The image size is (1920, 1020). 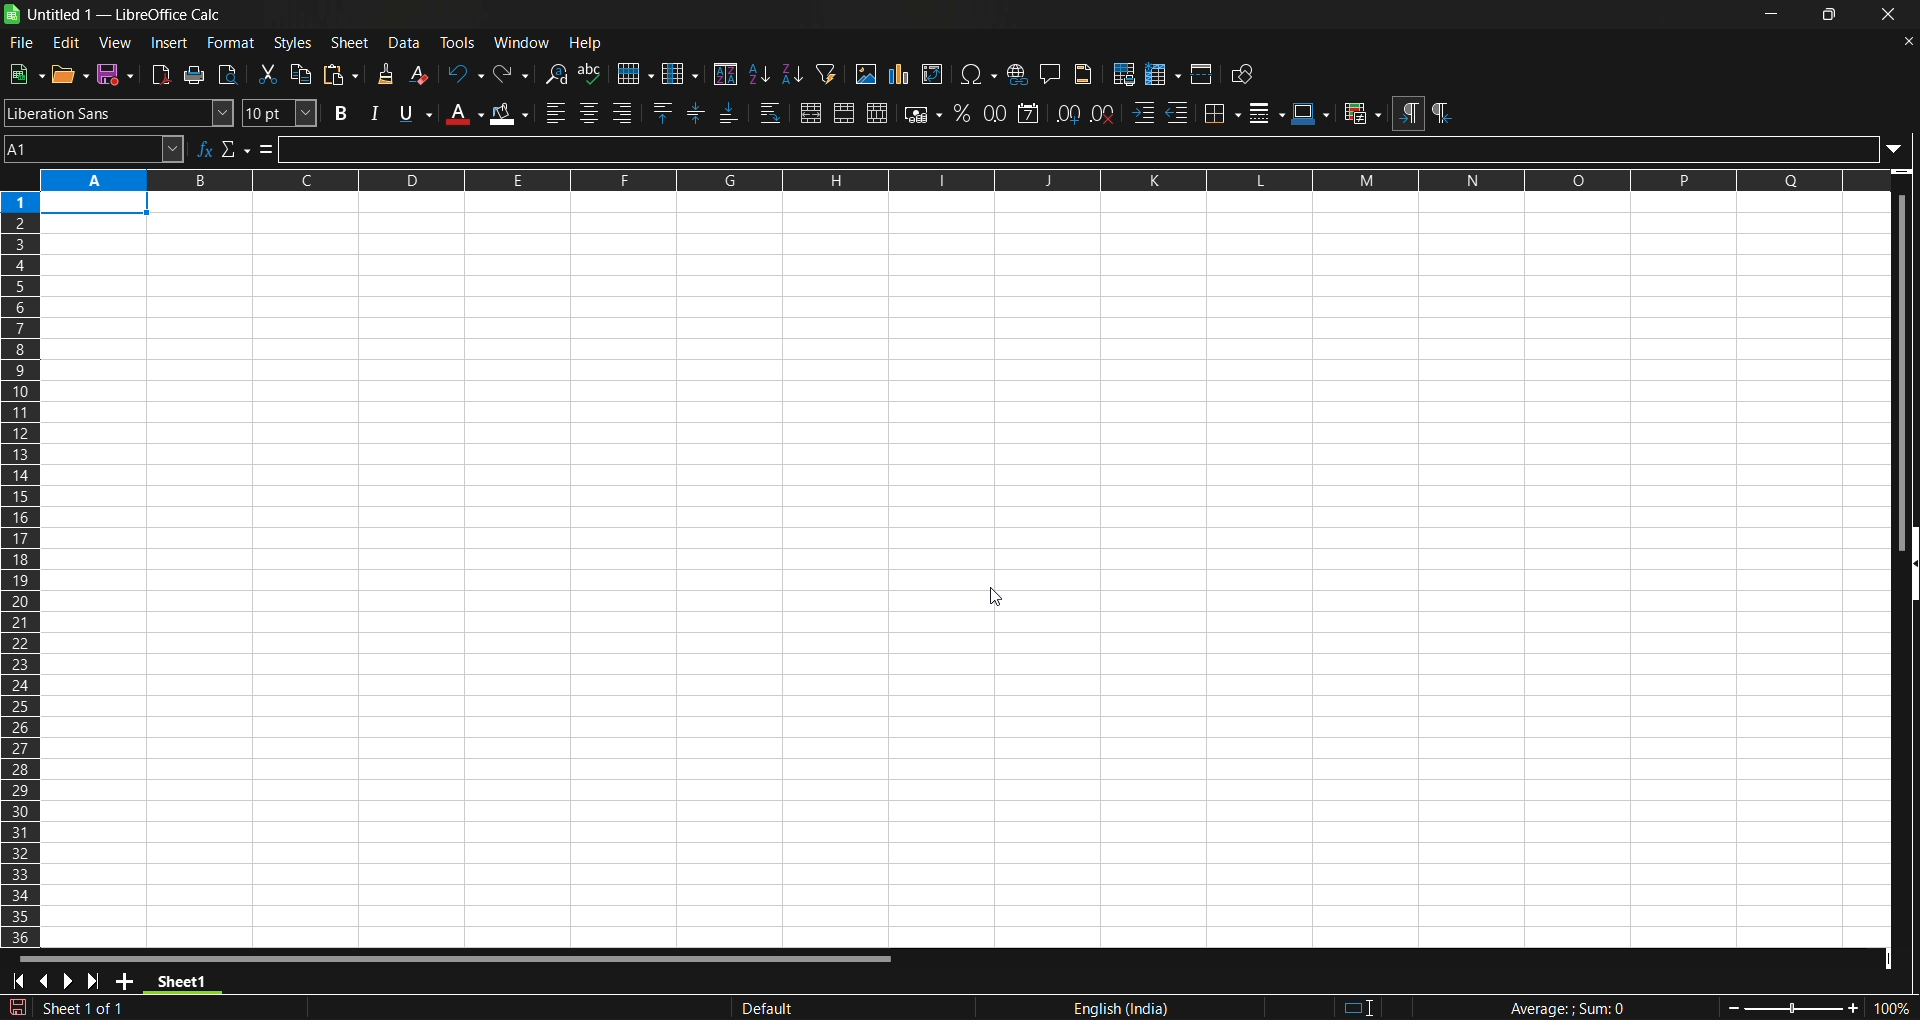 I want to click on find and replace, so click(x=555, y=73).